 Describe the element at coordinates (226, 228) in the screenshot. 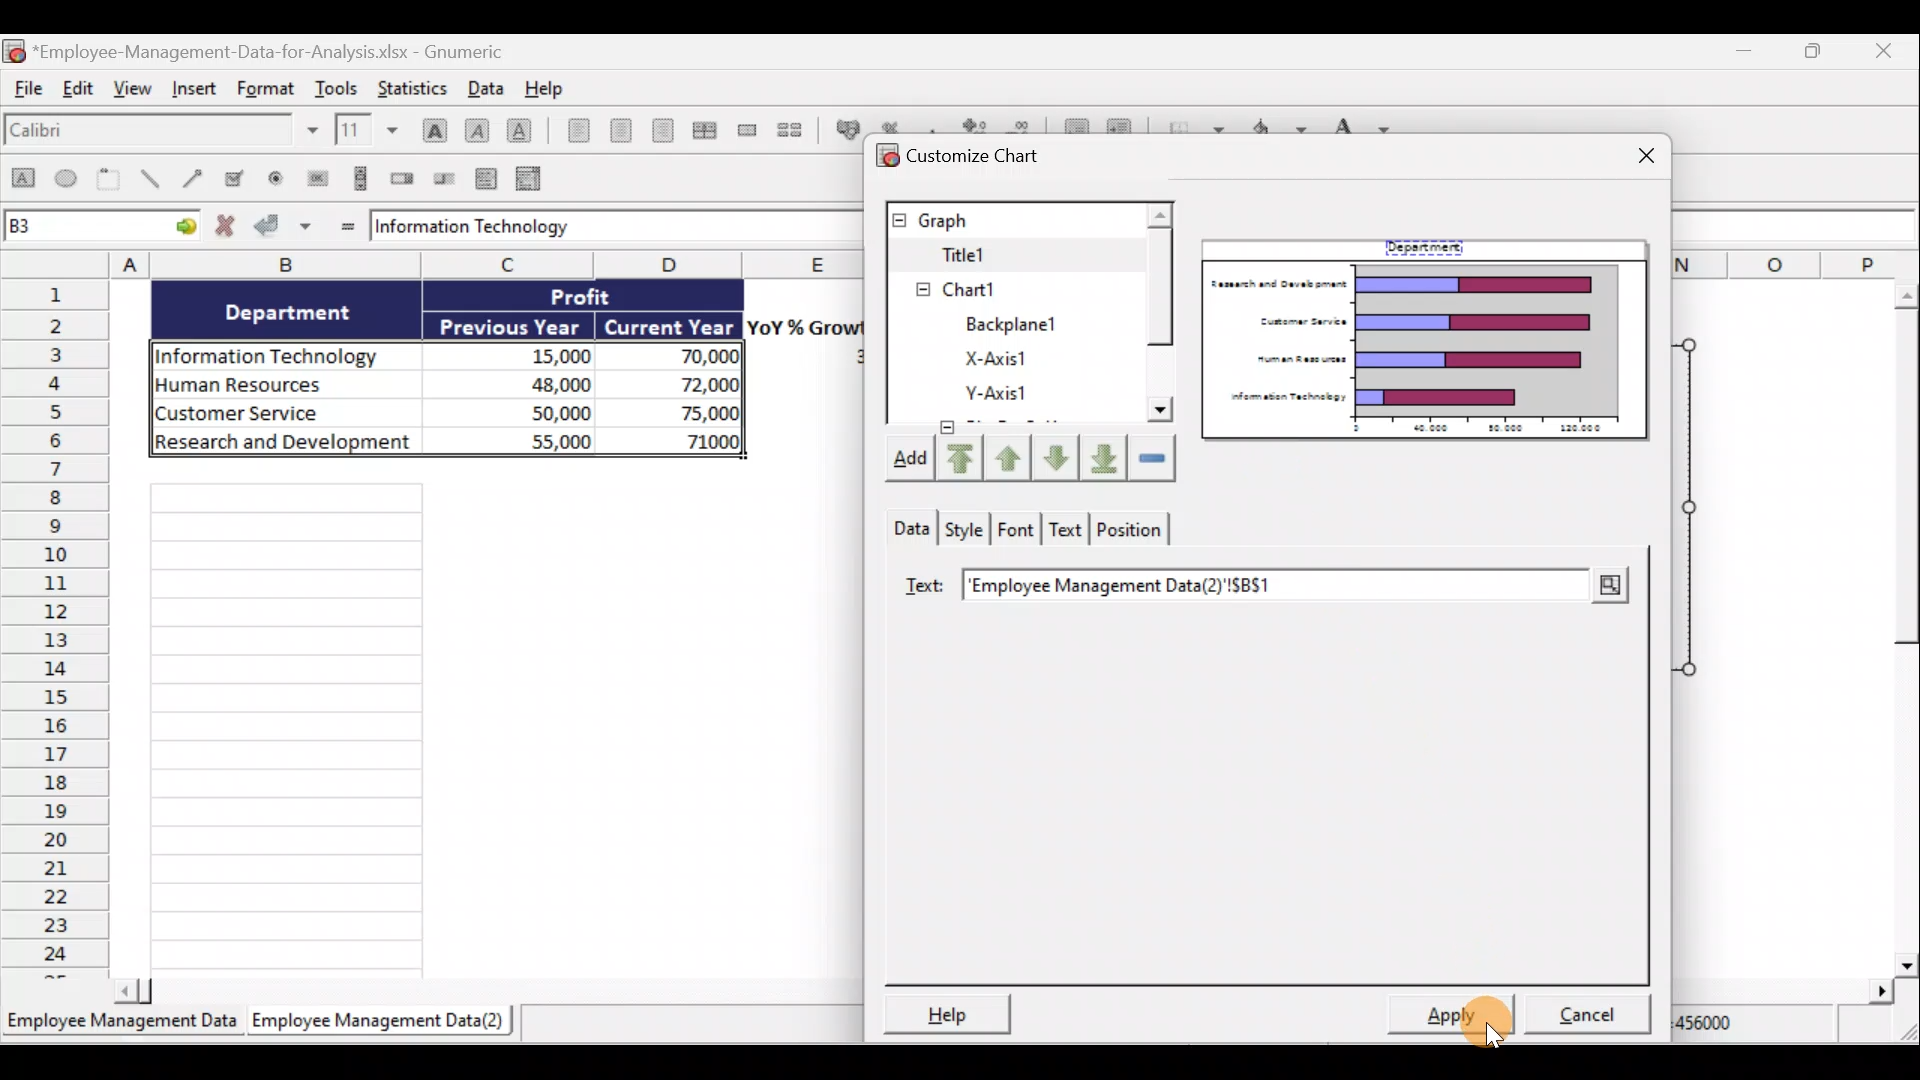

I see `Cancel change` at that location.